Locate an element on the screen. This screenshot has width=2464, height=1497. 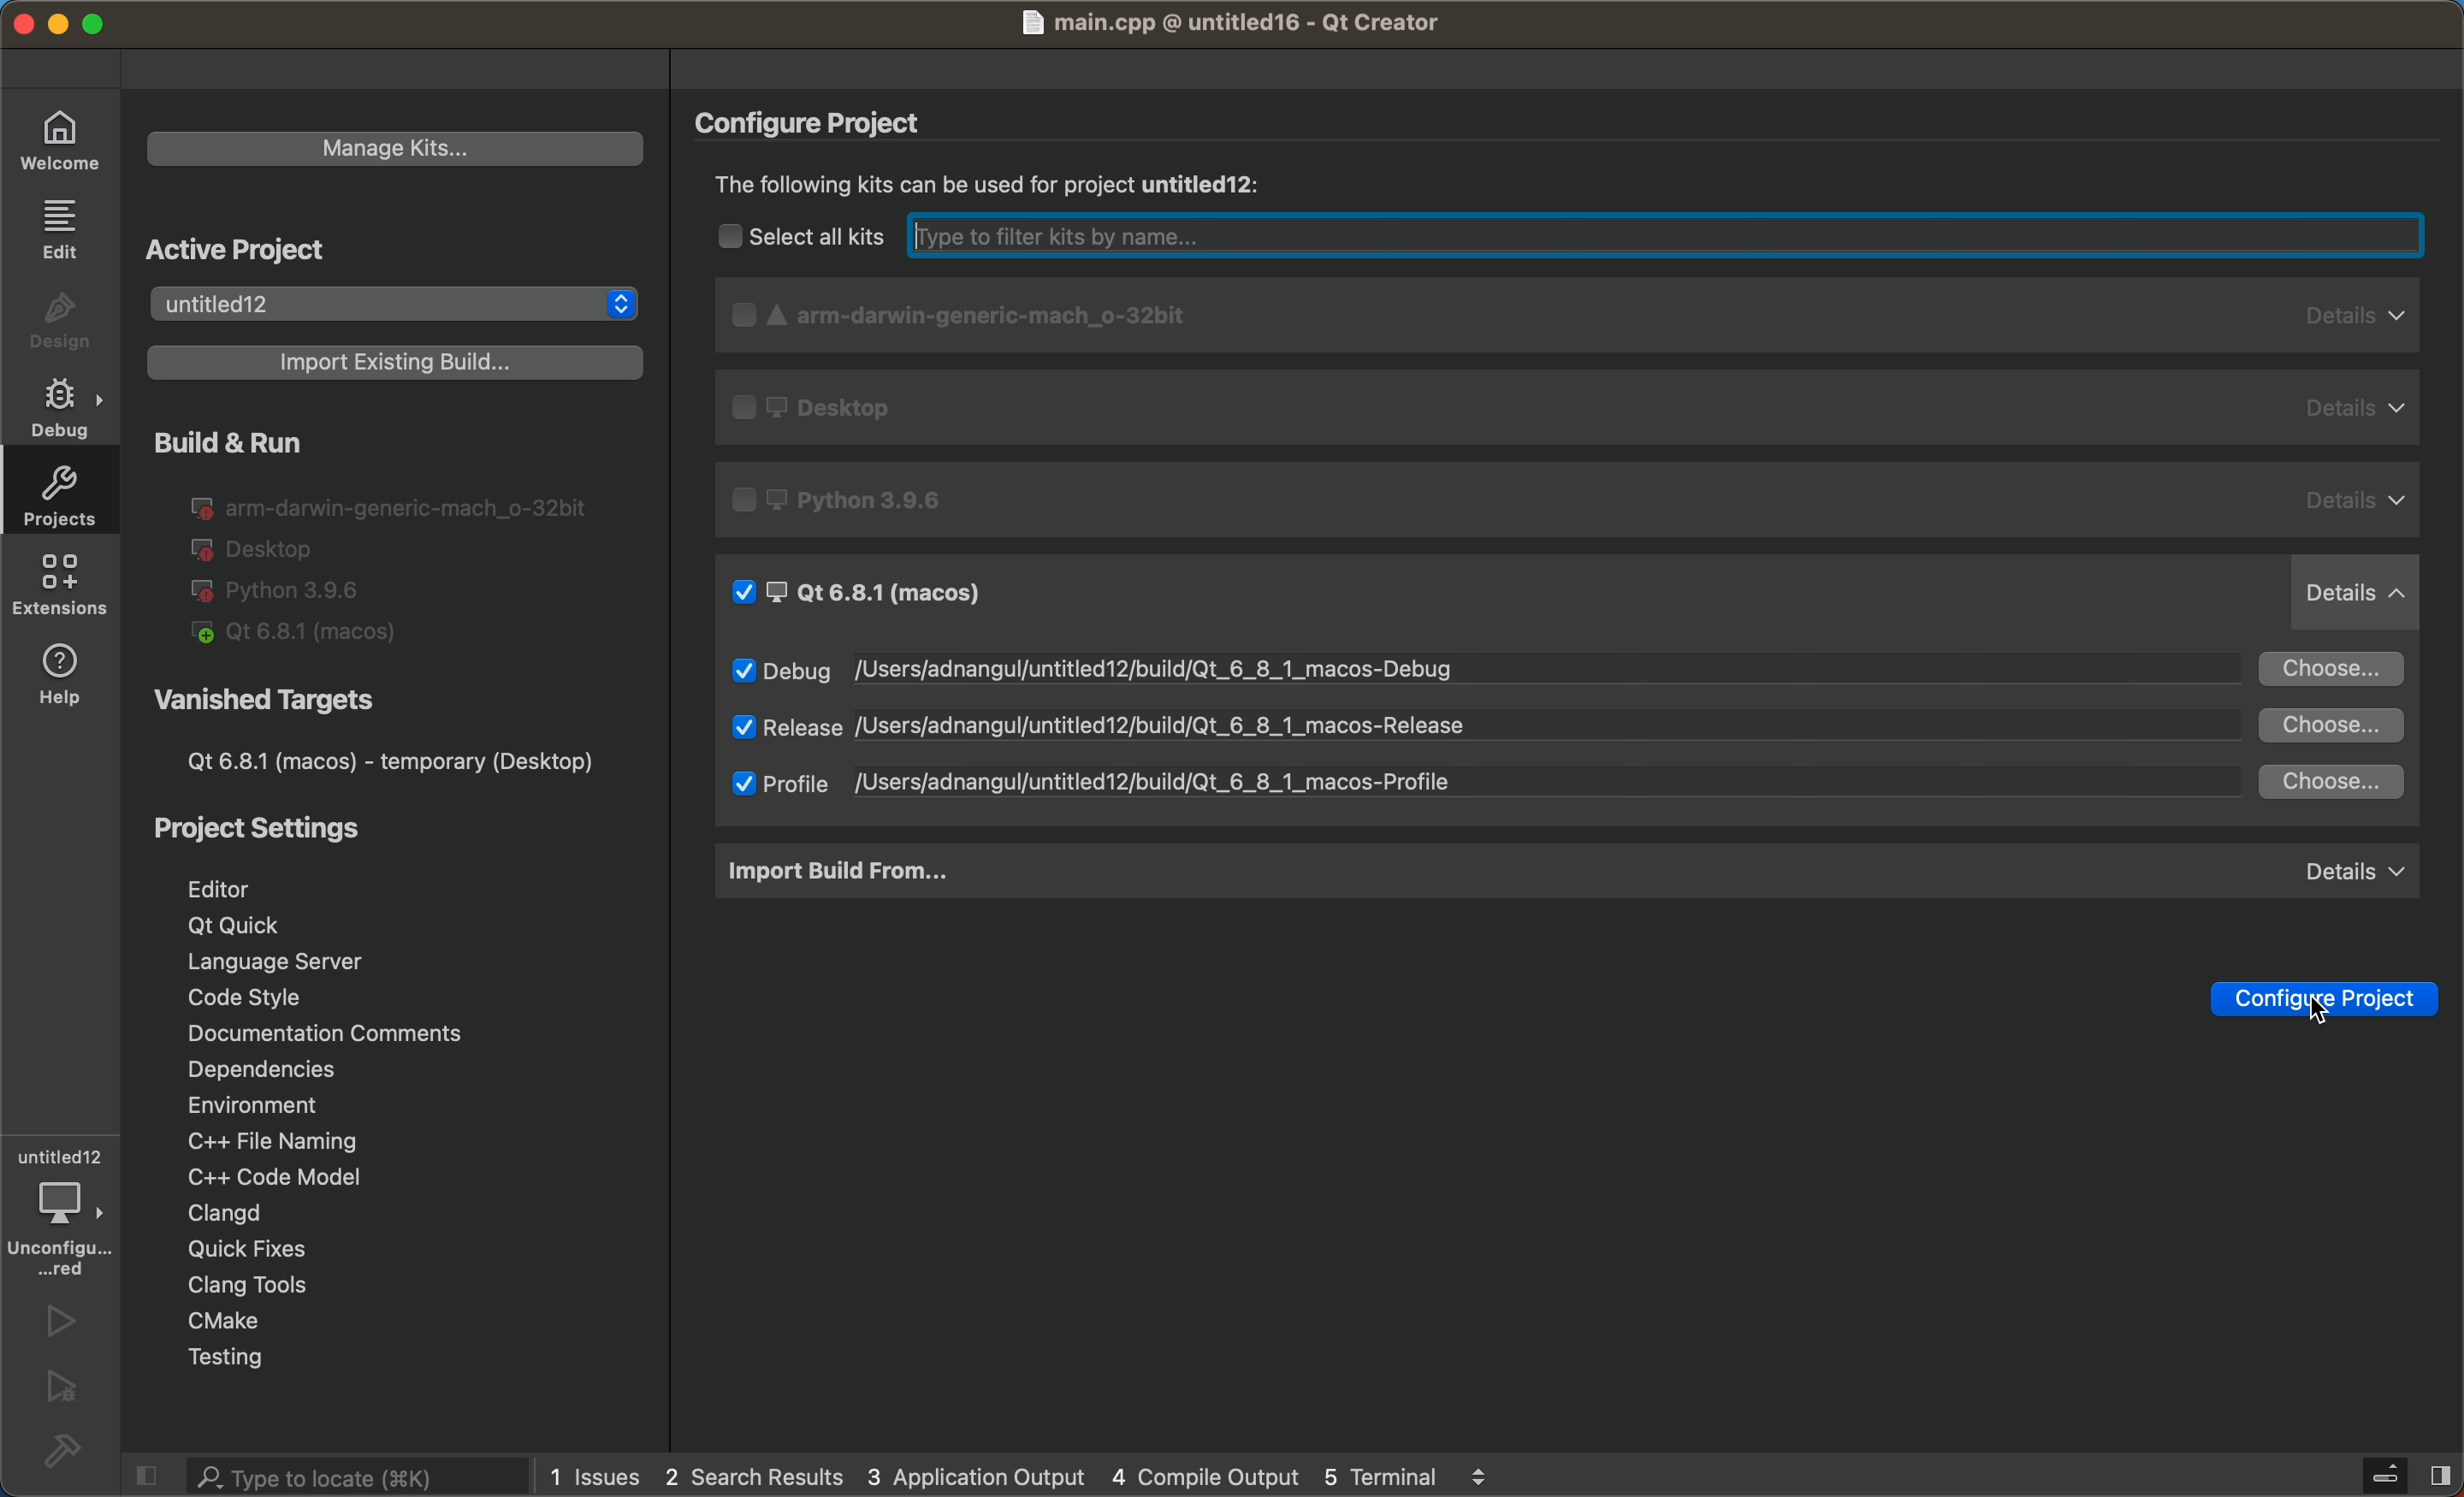
manage kits is located at coordinates (399, 145).